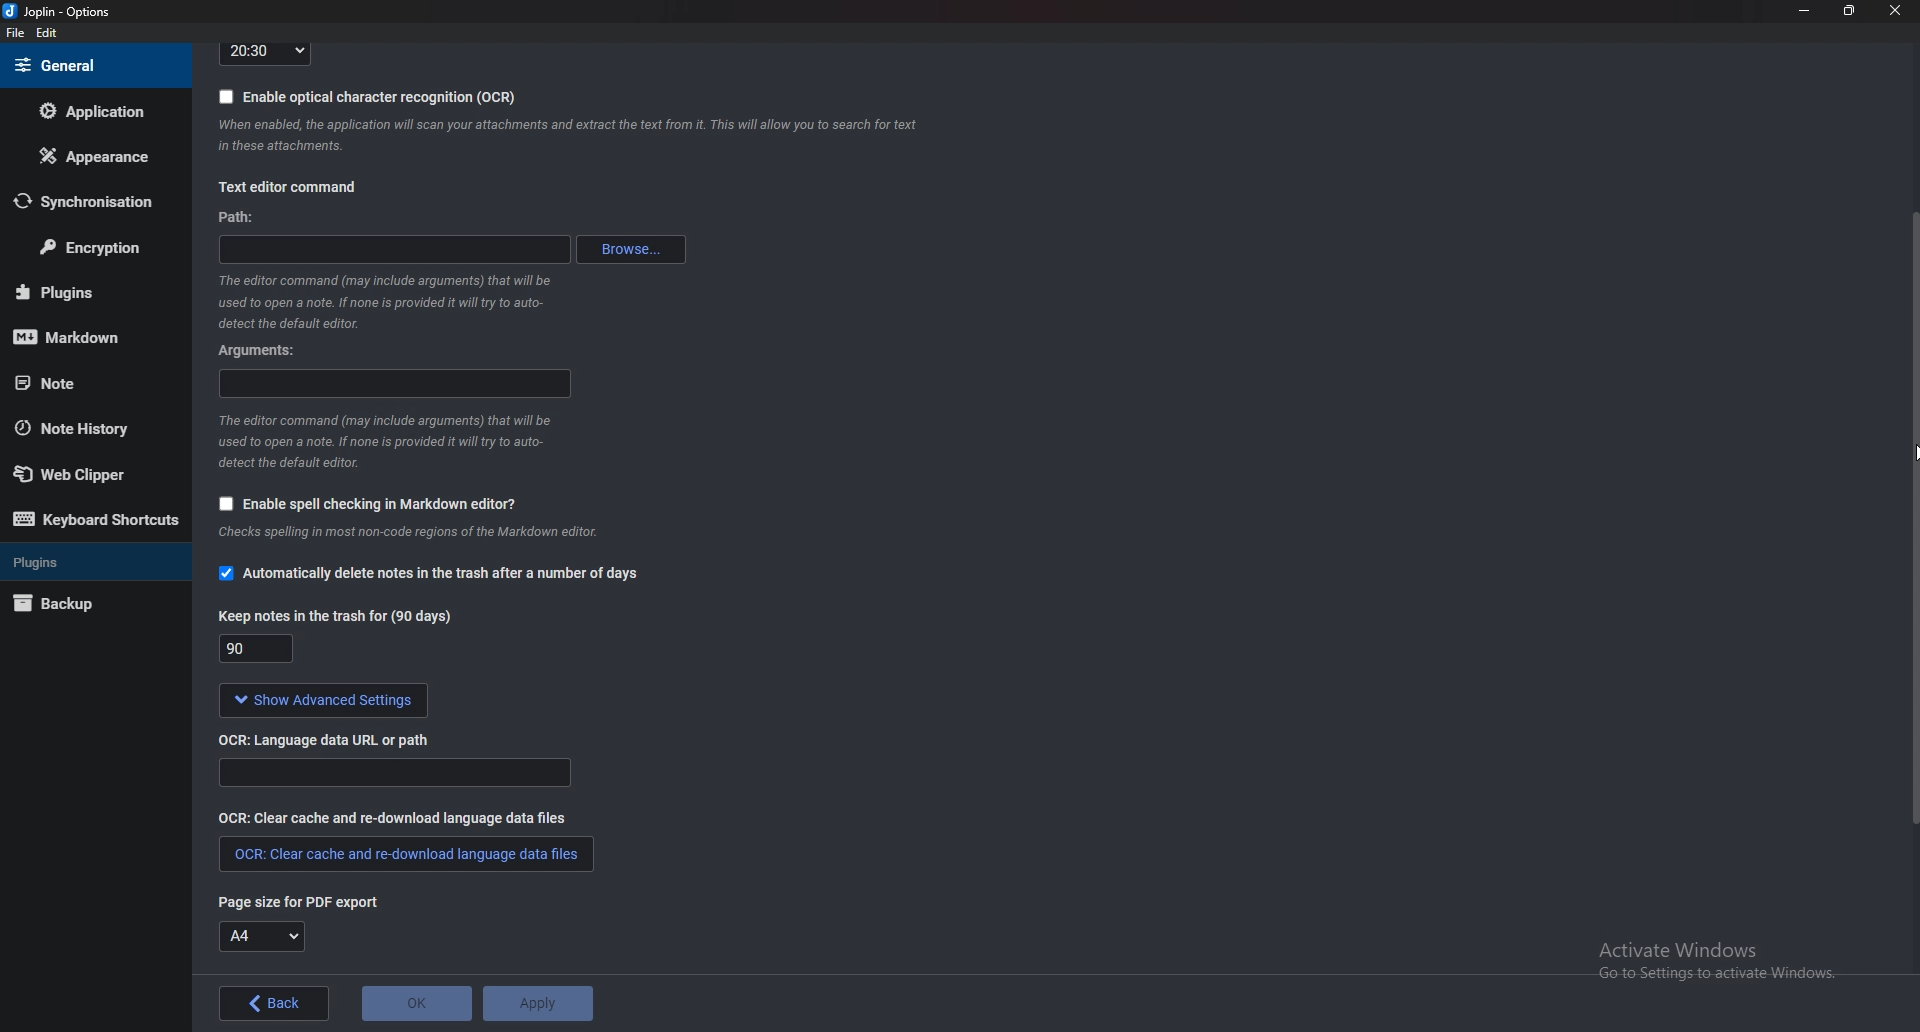 Image resolution: width=1920 pixels, height=1032 pixels. I want to click on Enable O C R, so click(368, 96).